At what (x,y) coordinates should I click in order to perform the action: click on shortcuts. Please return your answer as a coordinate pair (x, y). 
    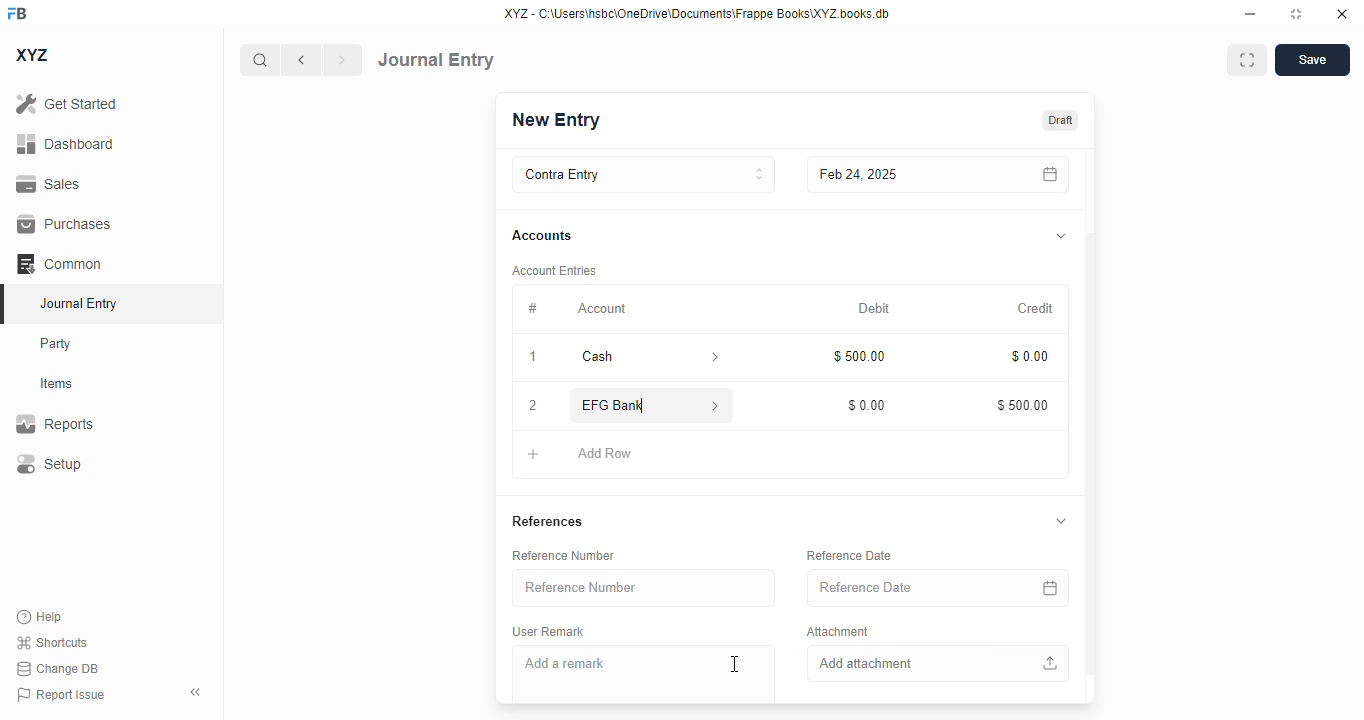
    Looking at the image, I should click on (52, 642).